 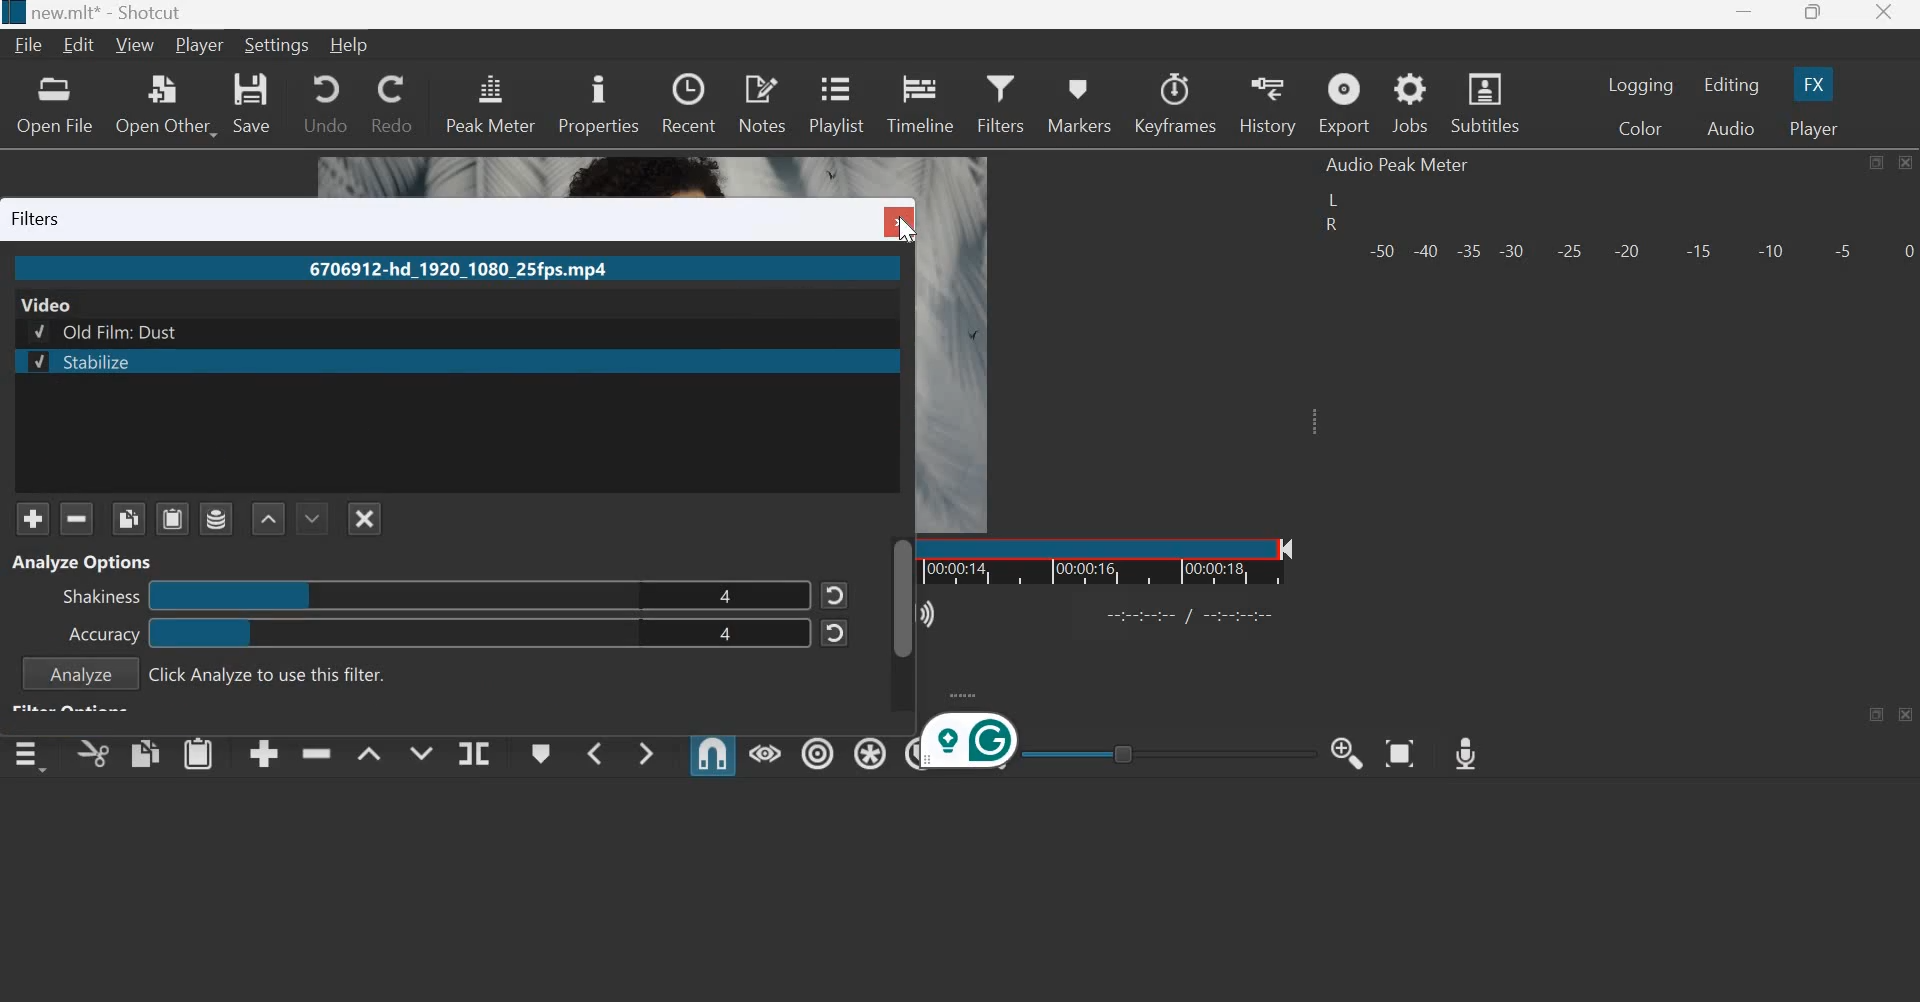 I want to click on Zoom Timeline to Fit, so click(x=1400, y=753).